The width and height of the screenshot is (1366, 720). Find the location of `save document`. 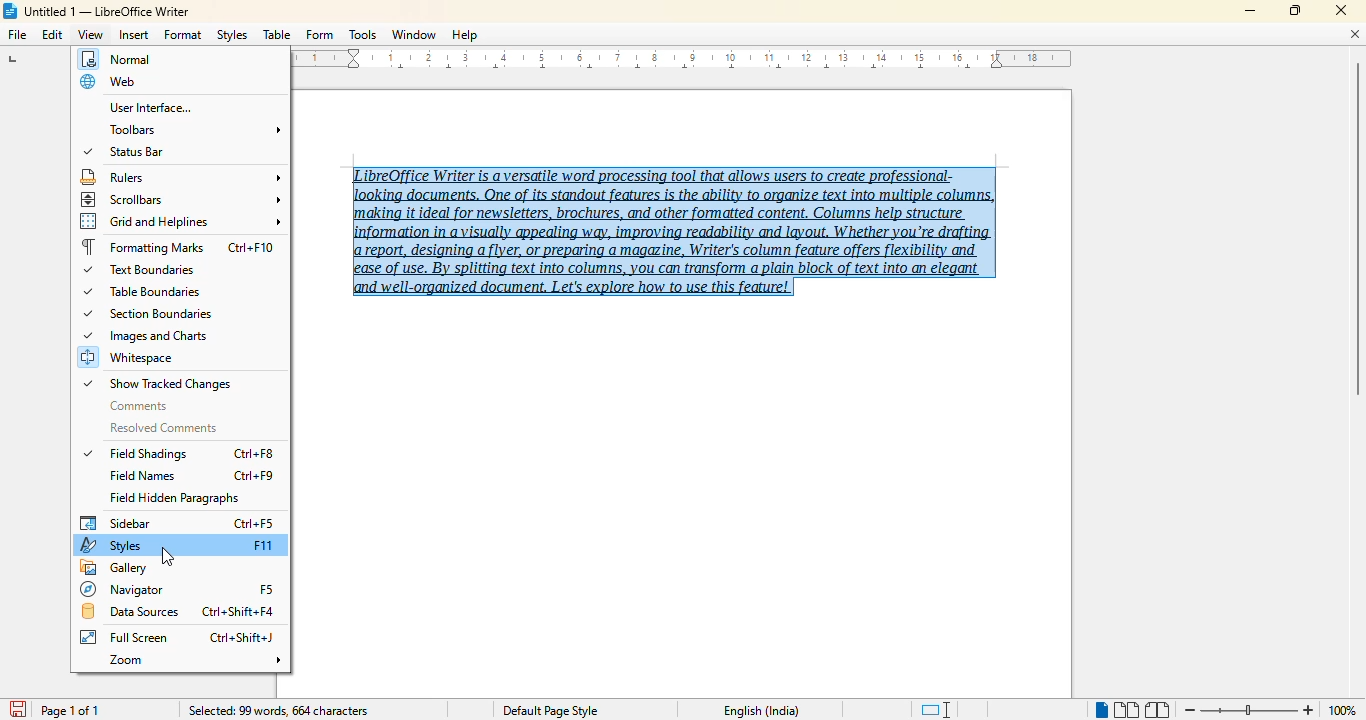

save document is located at coordinates (19, 708).